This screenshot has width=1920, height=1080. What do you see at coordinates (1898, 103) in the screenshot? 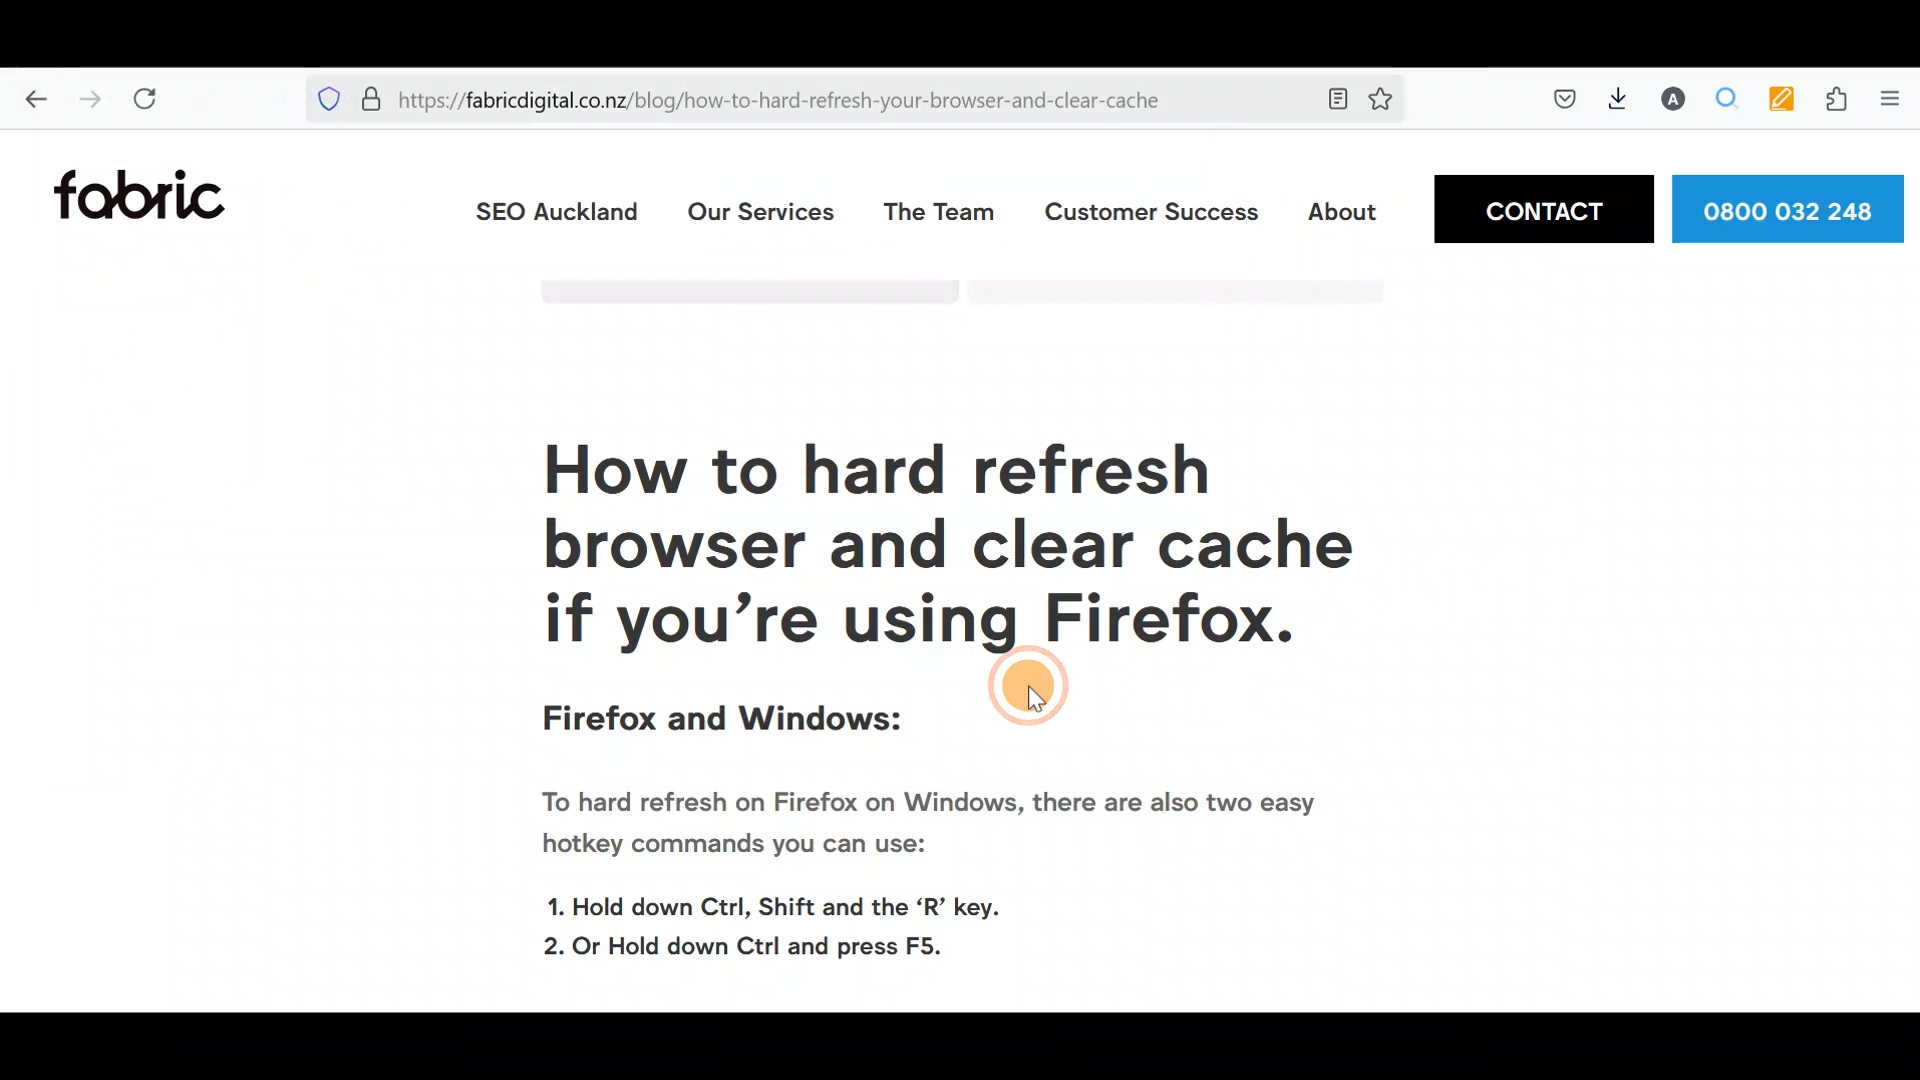
I see `Show application menu` at bounding box center [1898, 103].